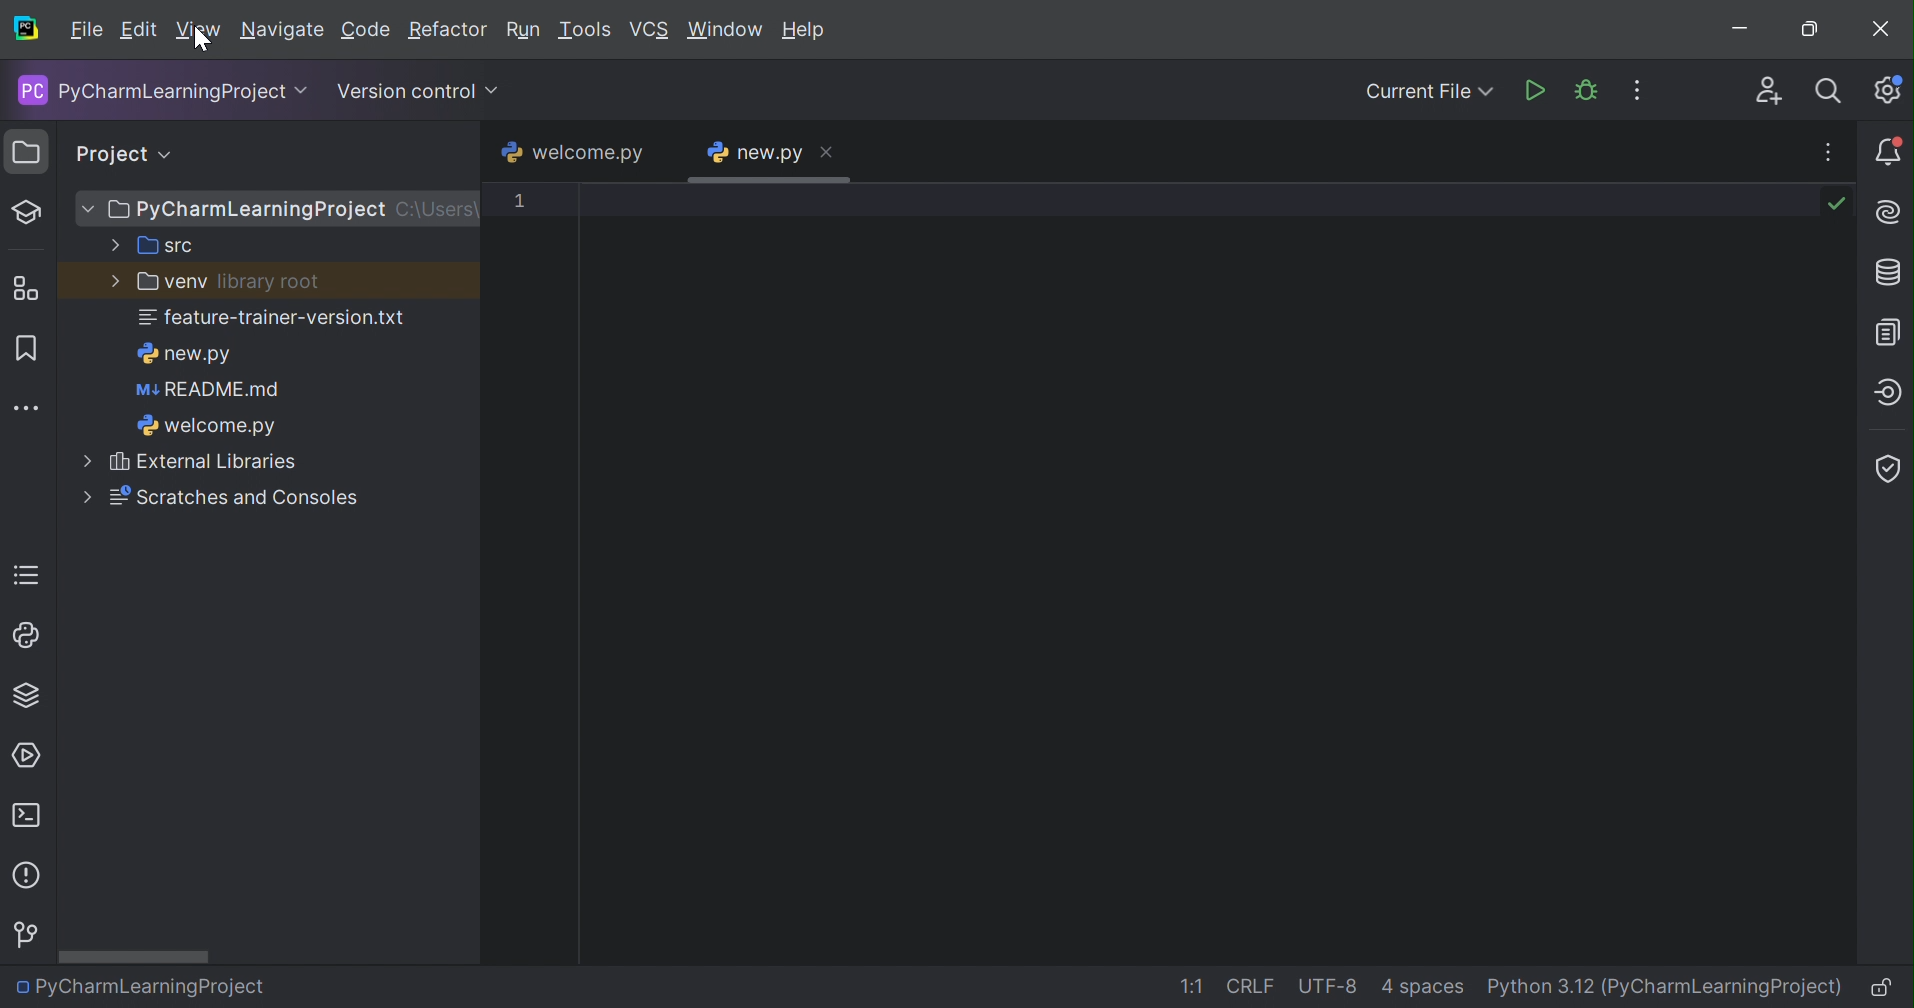  I want to click on Bookmarks, so click(23, 346).